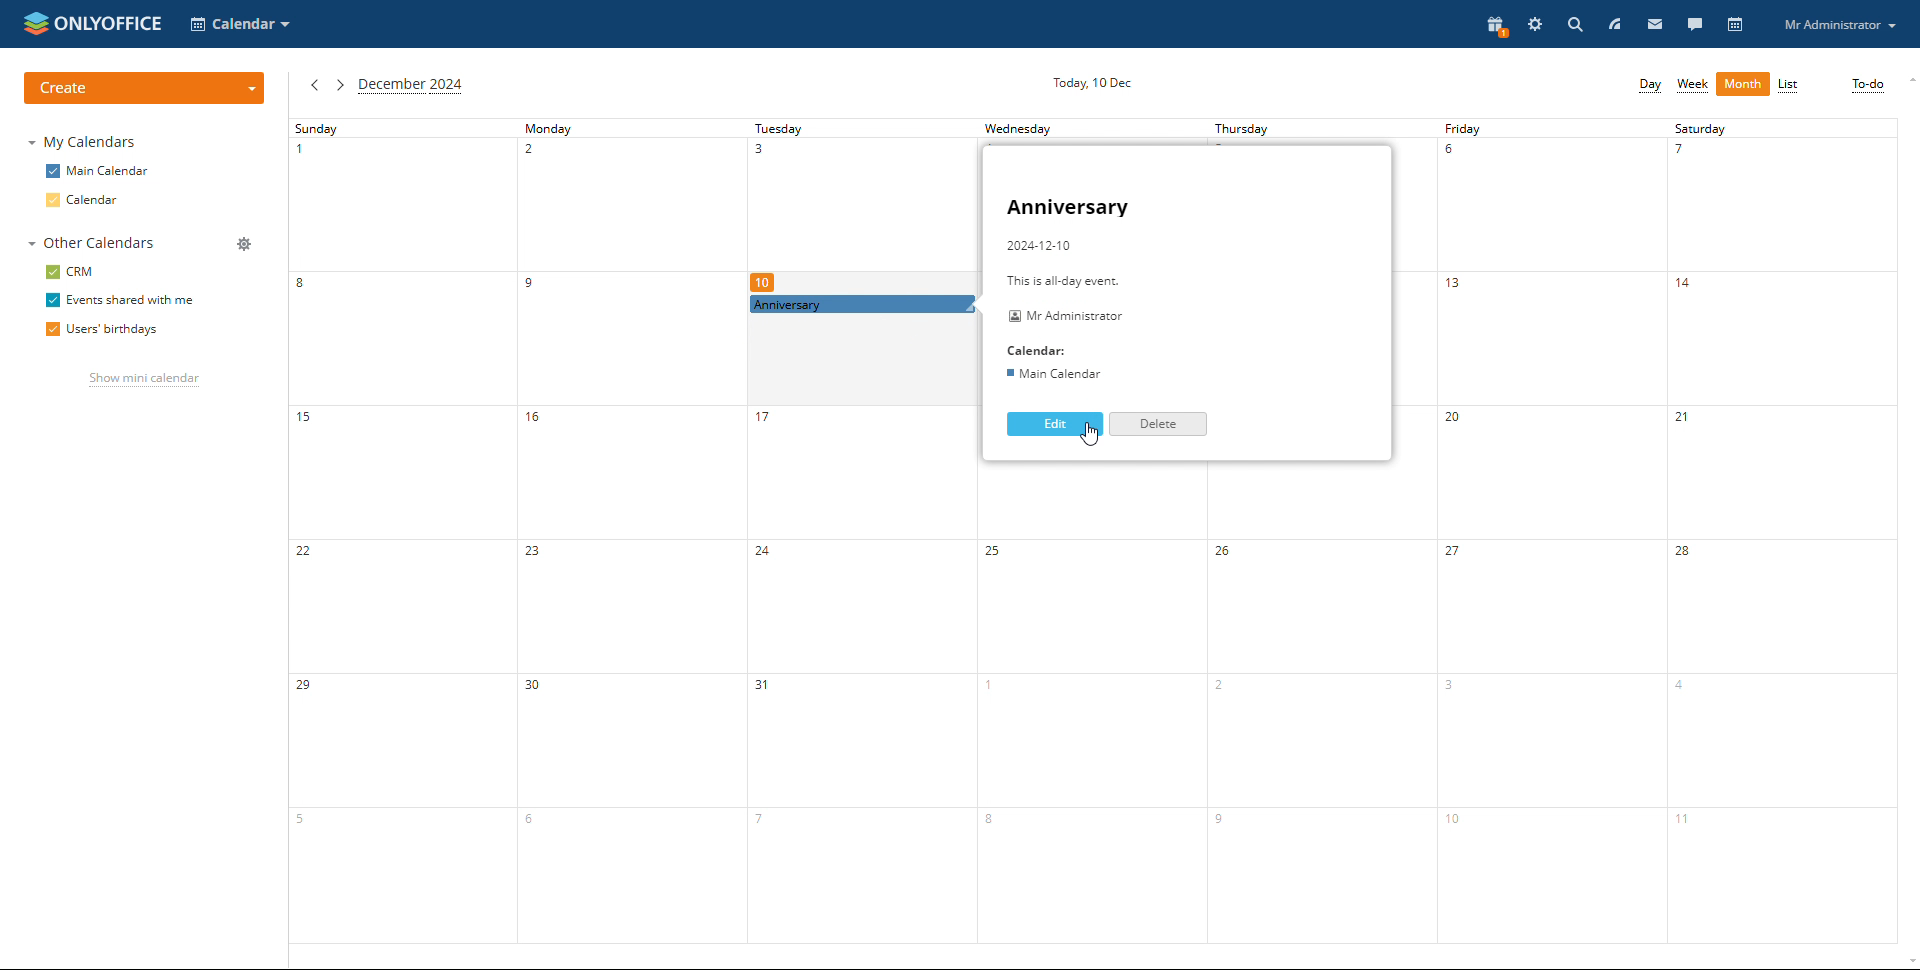 Image resolution: width=1920 pixels, height=970 pixels. Describe the element at coordinates (144, 89) in the screenshot. I see `create` at that location.